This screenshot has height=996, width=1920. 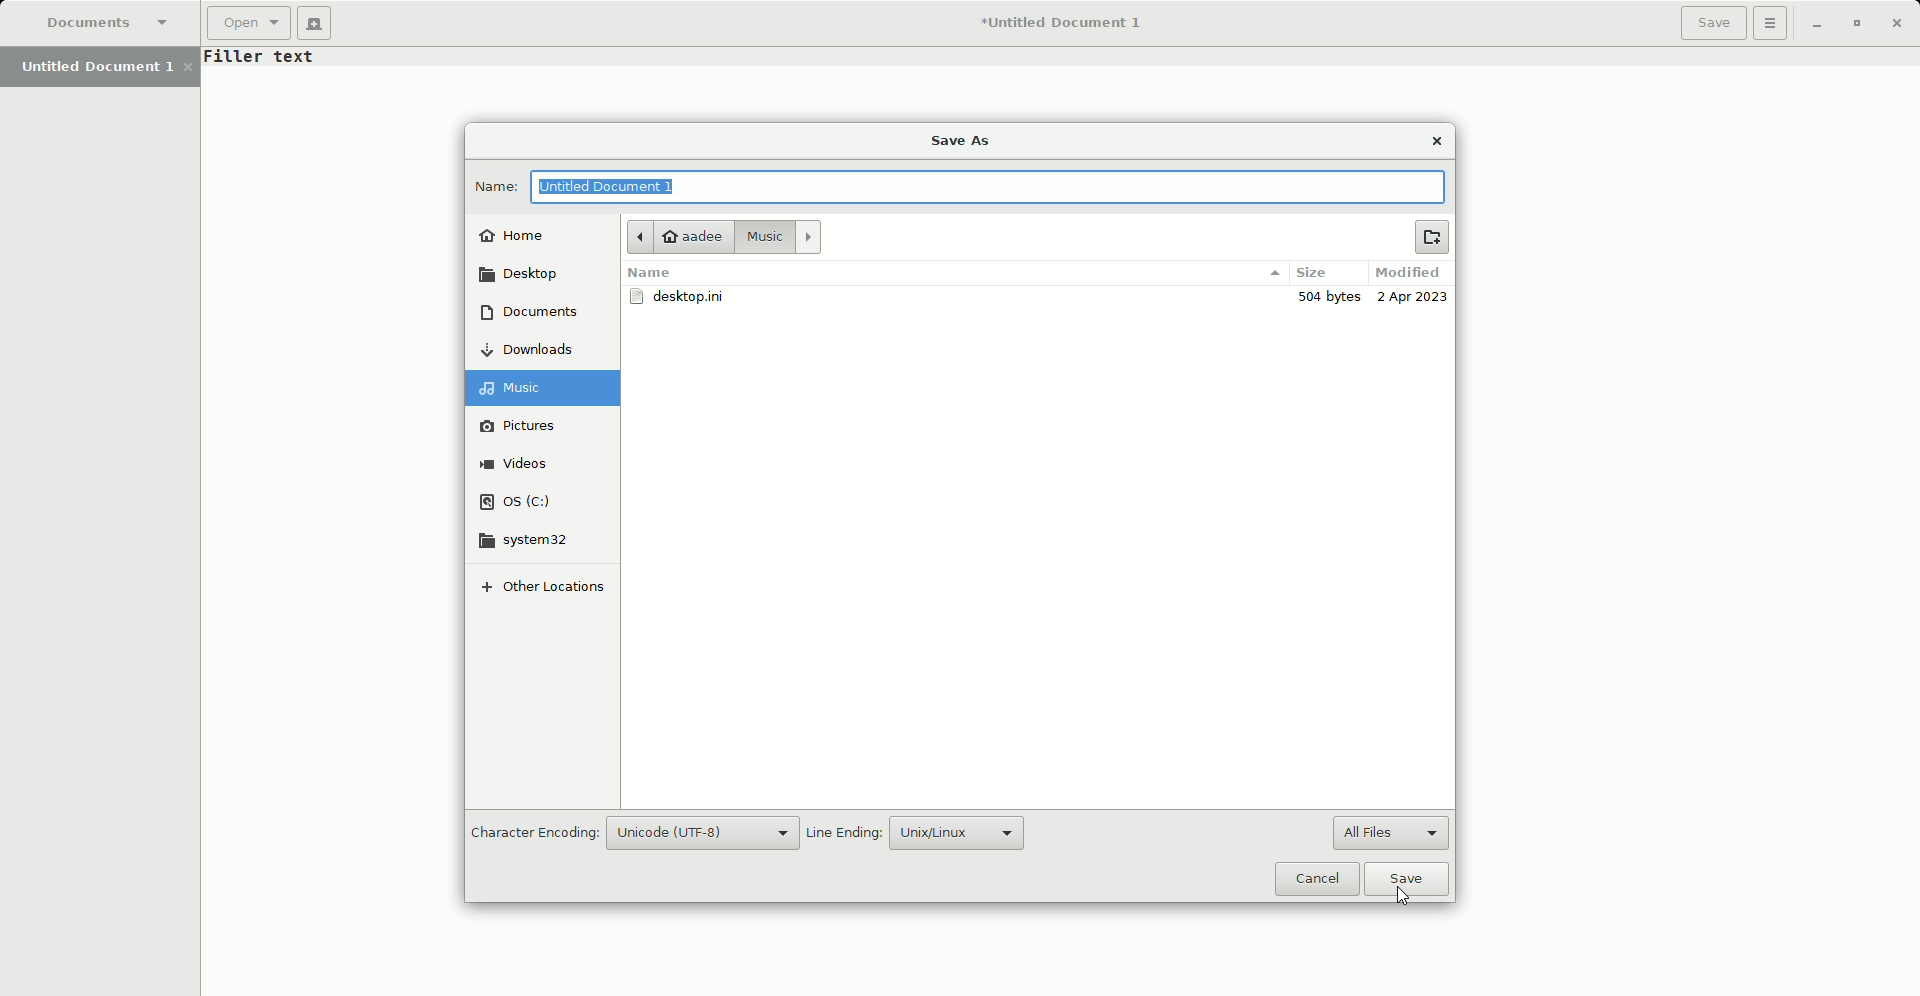 What do you see at coordinates (1714, 24) in the screenshot?
I see `Save` at bounding box center [1714, 24].